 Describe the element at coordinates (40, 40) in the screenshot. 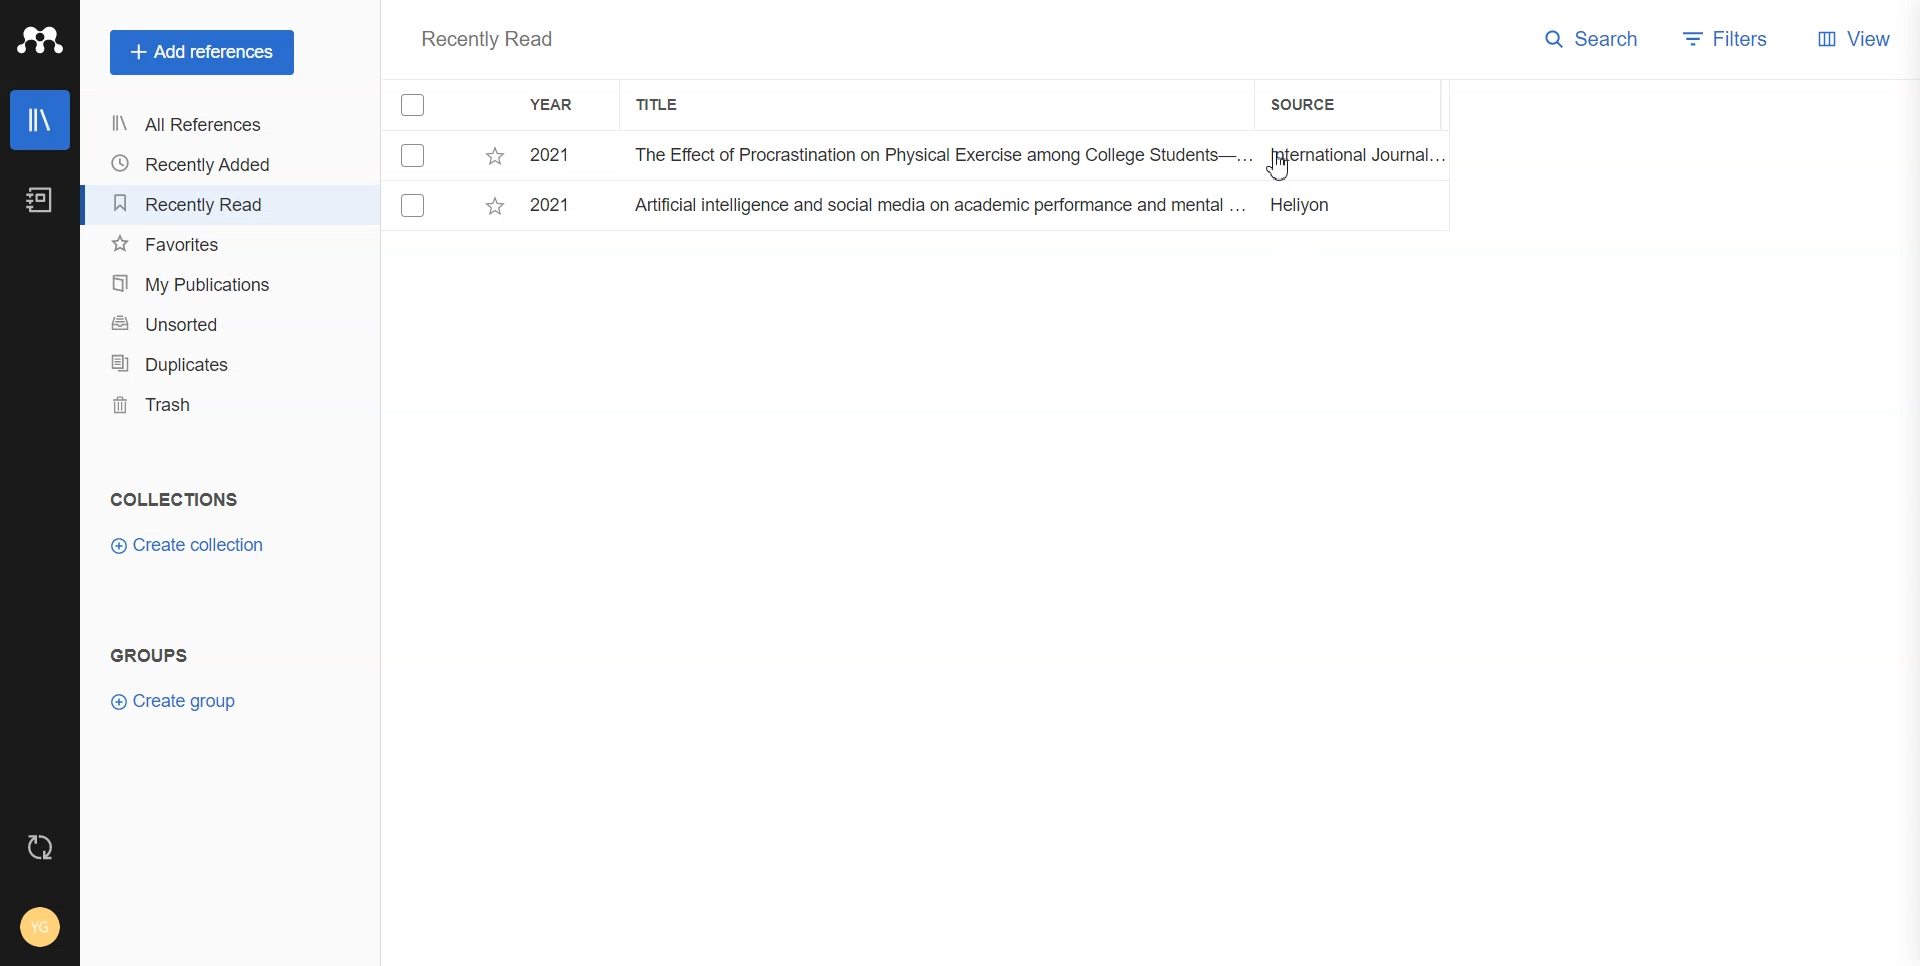

I see `Logo` at that location.